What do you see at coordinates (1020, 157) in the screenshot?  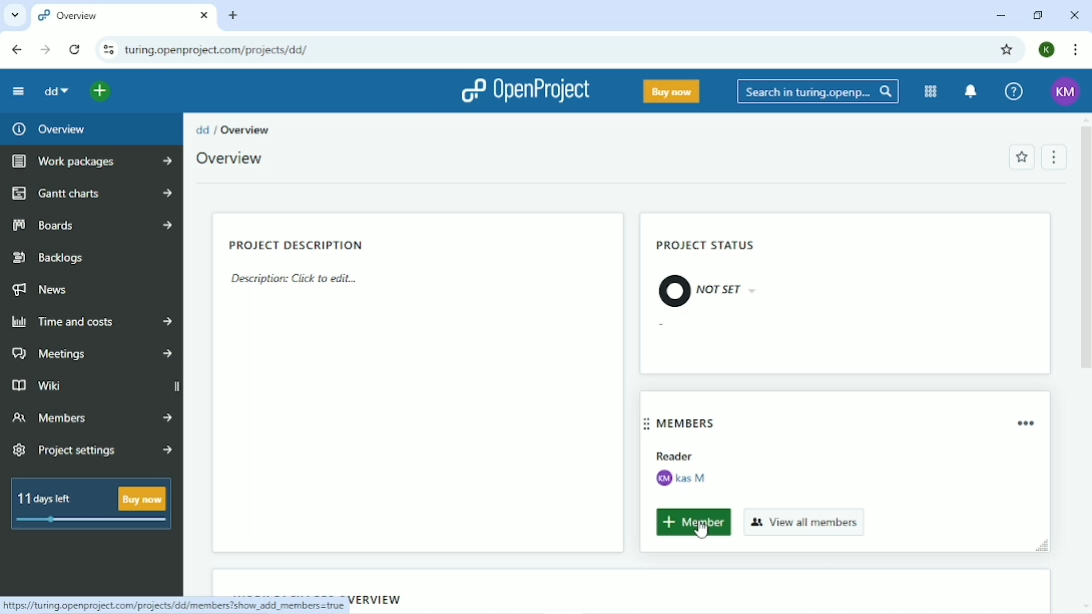 I see `Add to favorites` at bounding box center [1020, 157].